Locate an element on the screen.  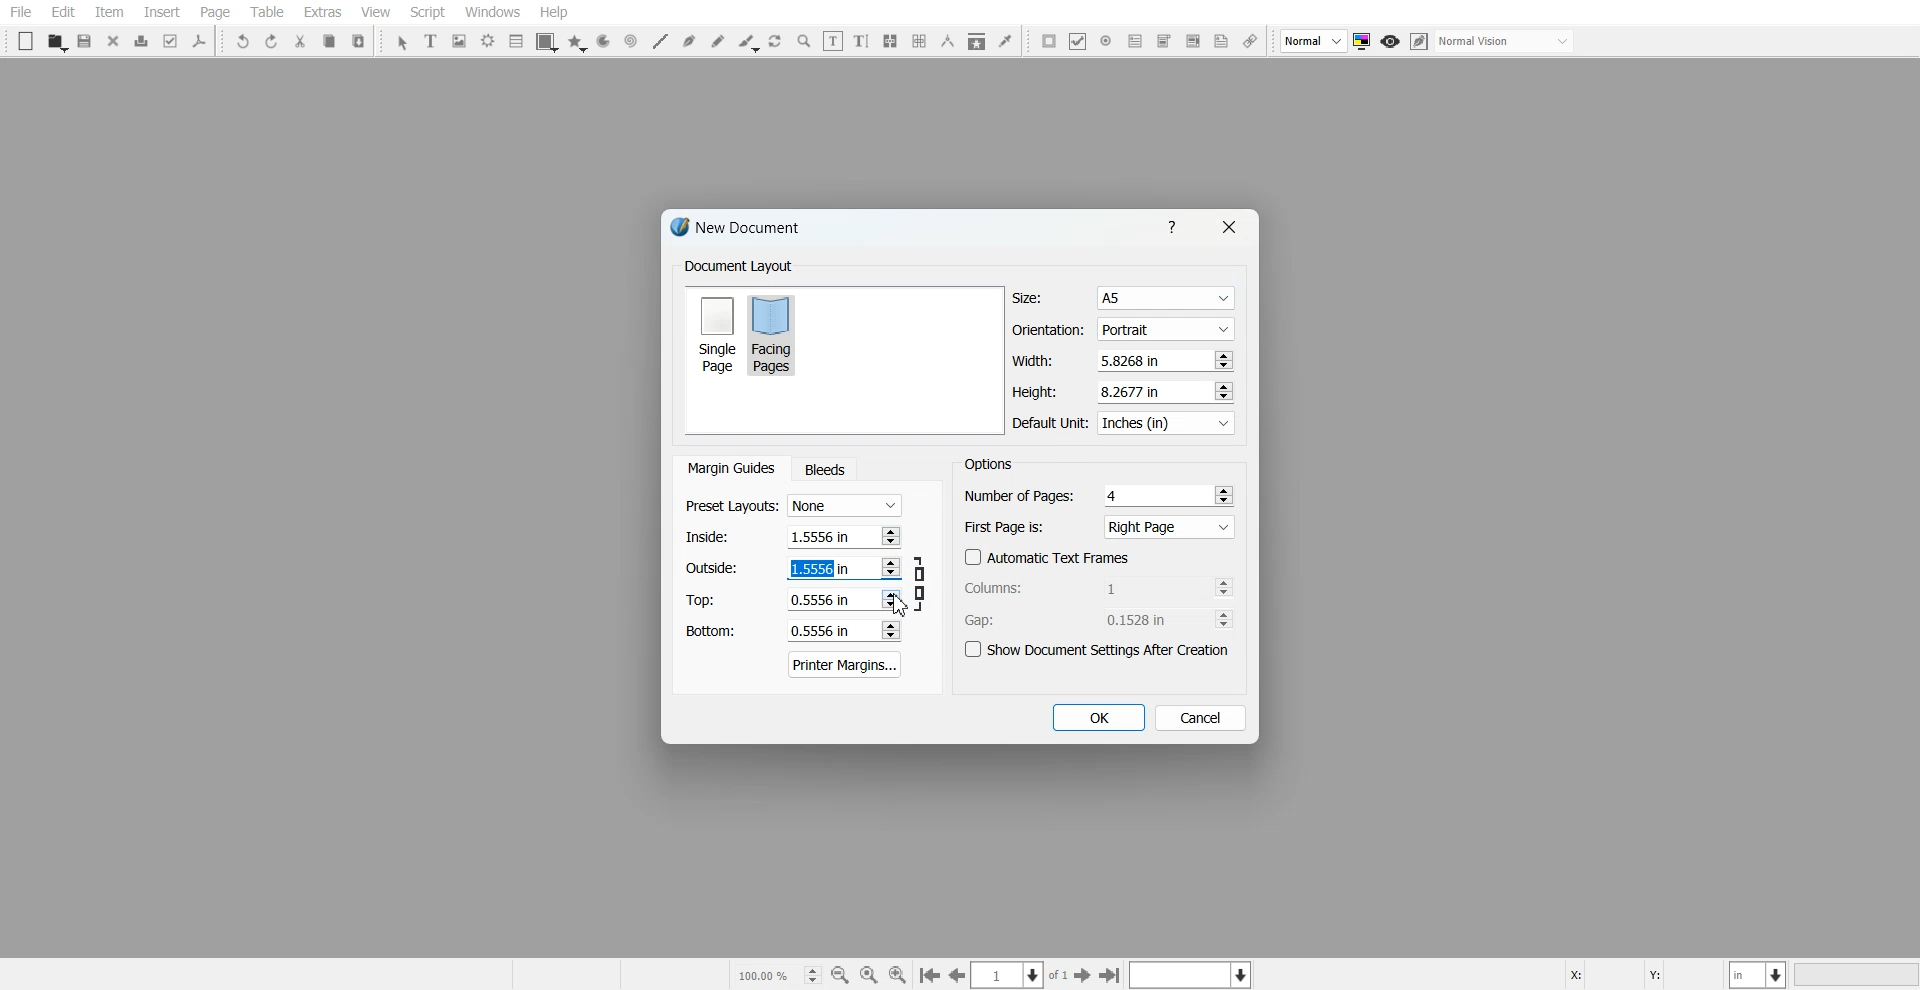
List is located at coordinates (517, 40).